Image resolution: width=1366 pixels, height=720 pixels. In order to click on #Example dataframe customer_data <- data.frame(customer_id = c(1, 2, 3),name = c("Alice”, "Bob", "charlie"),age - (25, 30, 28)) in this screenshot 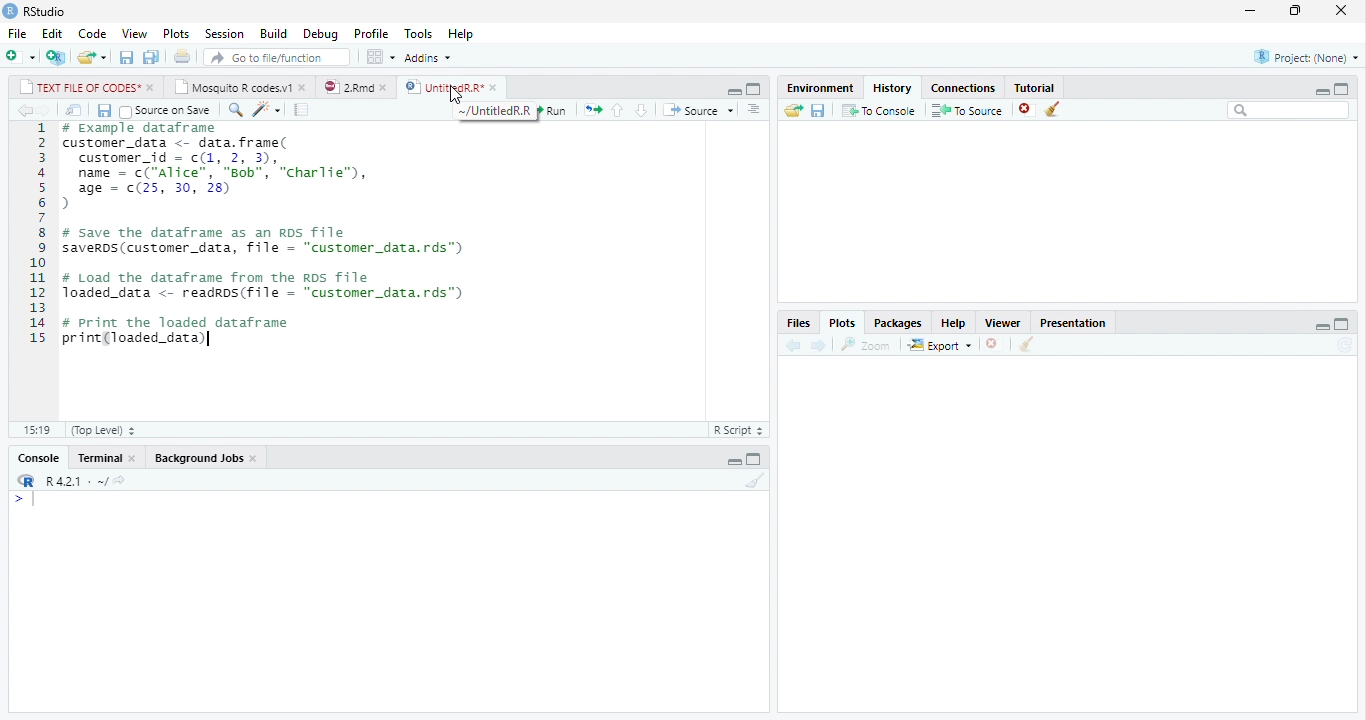, I will do `click(223, 167)`.